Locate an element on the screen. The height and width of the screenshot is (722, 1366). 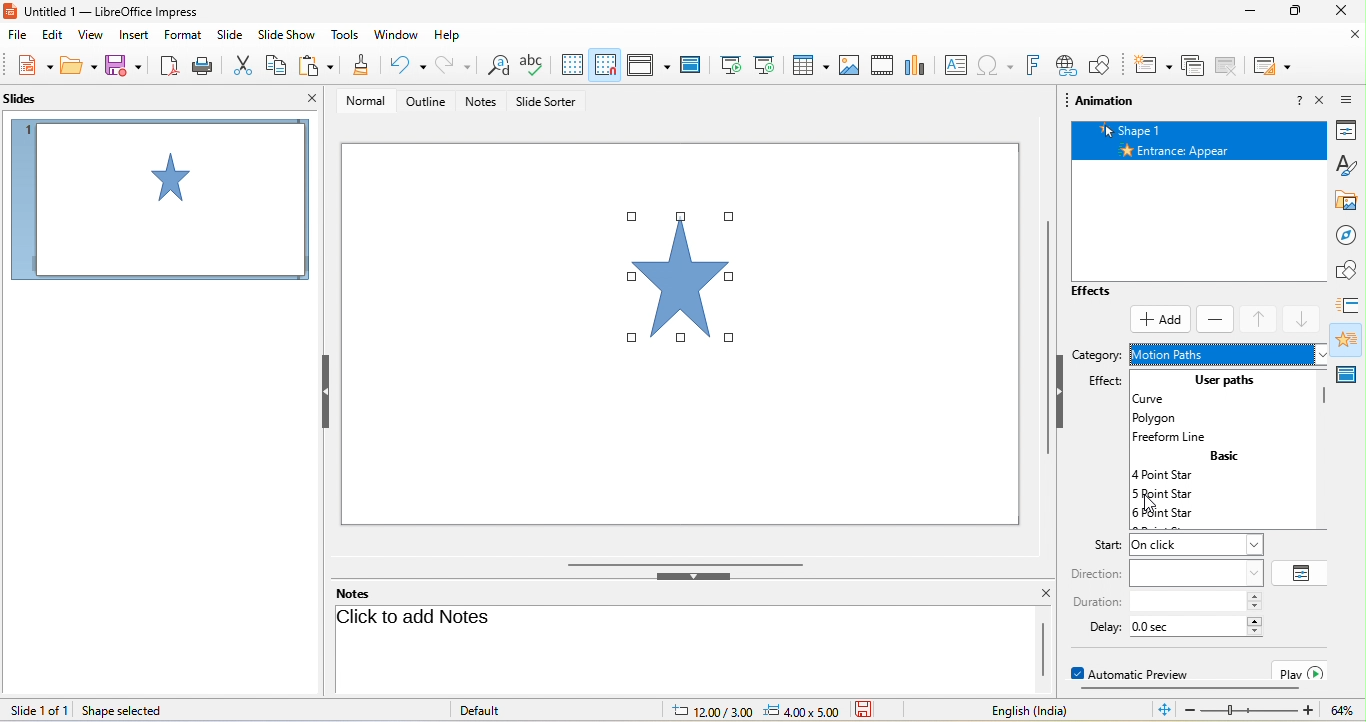
4 point star is located at coordinates (1169, 475).